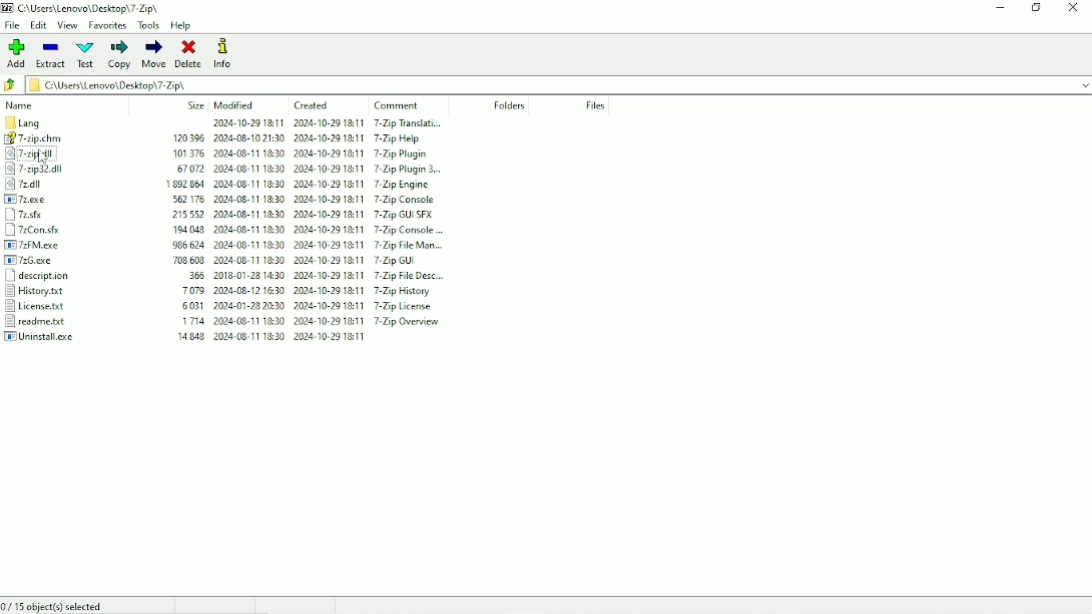 This screenshot has width=1092, height=614. I want to click on cursor, so click(43, 159).